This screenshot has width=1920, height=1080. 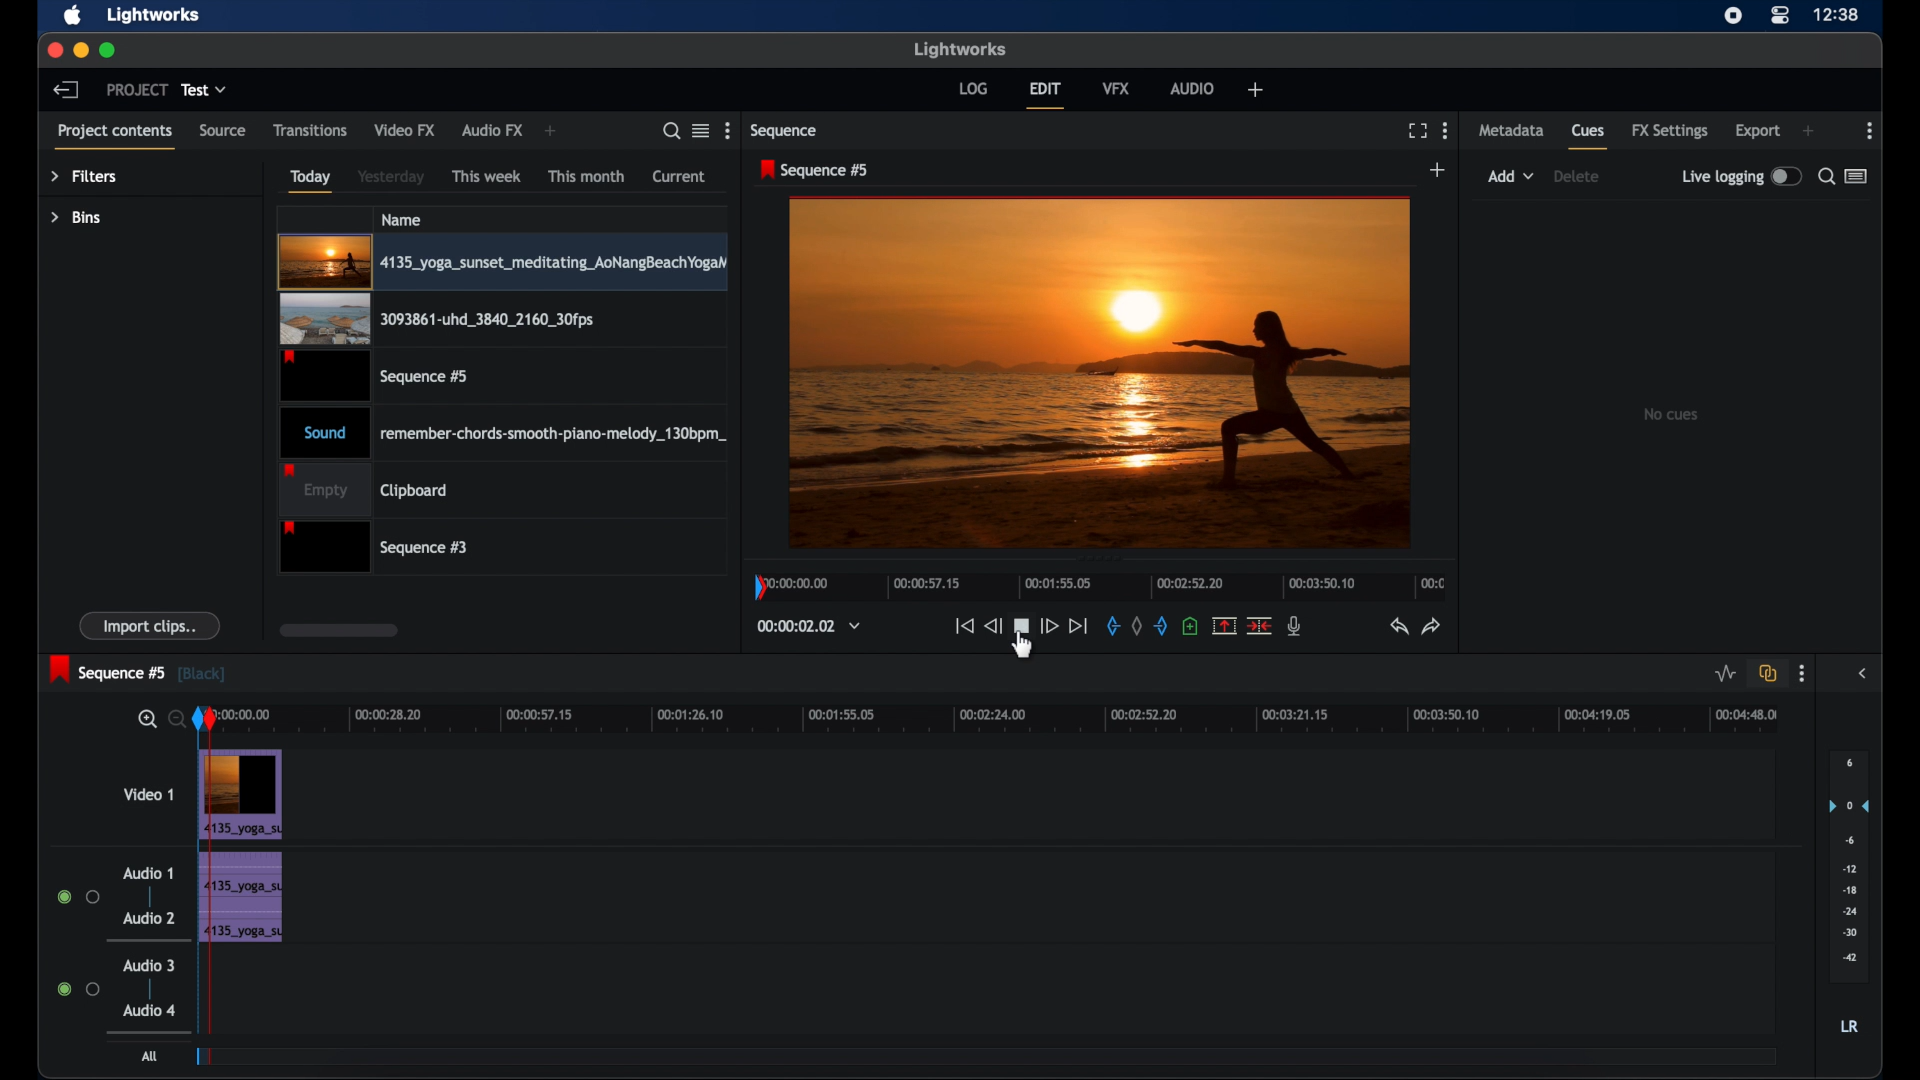 I want to click on test dropdown, so click(x=205, y=89).